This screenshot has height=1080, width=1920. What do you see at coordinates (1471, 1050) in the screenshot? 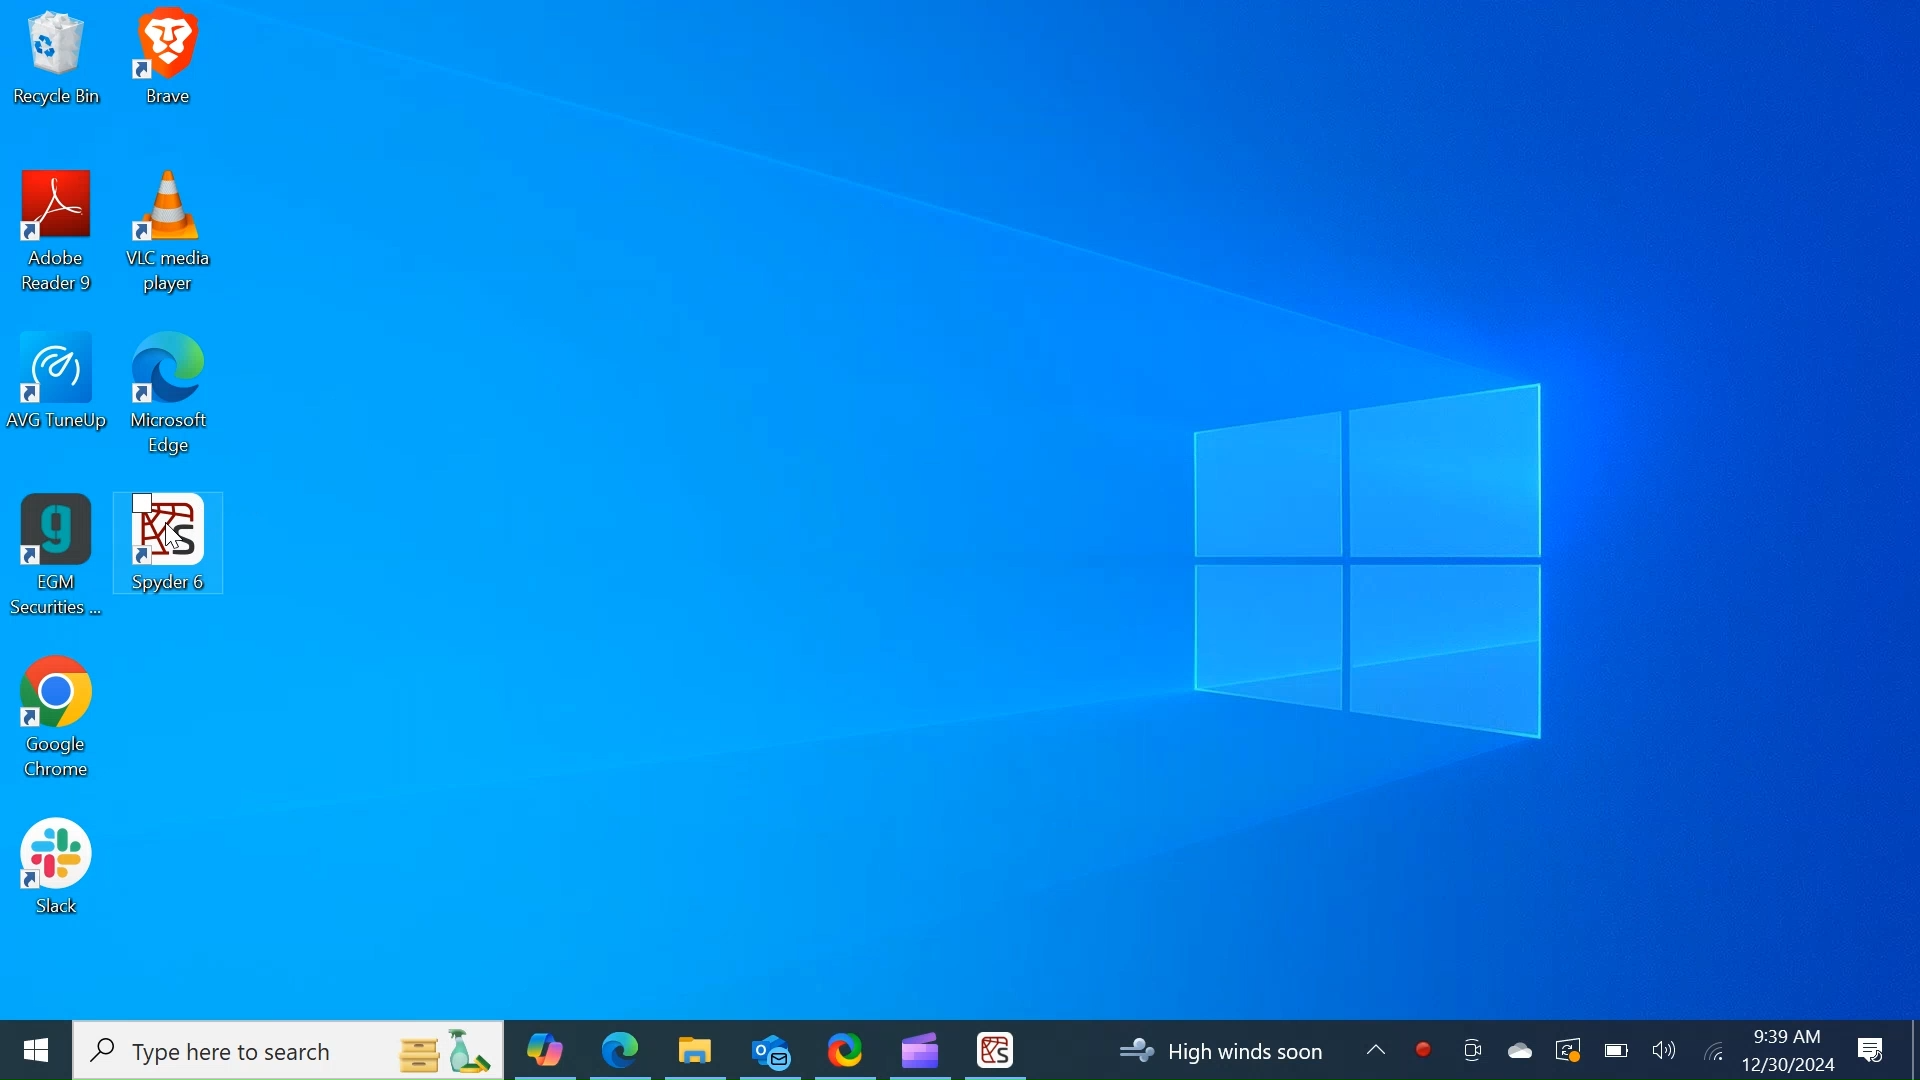
I see `Meet now` at bounding box center [1471, 1050].